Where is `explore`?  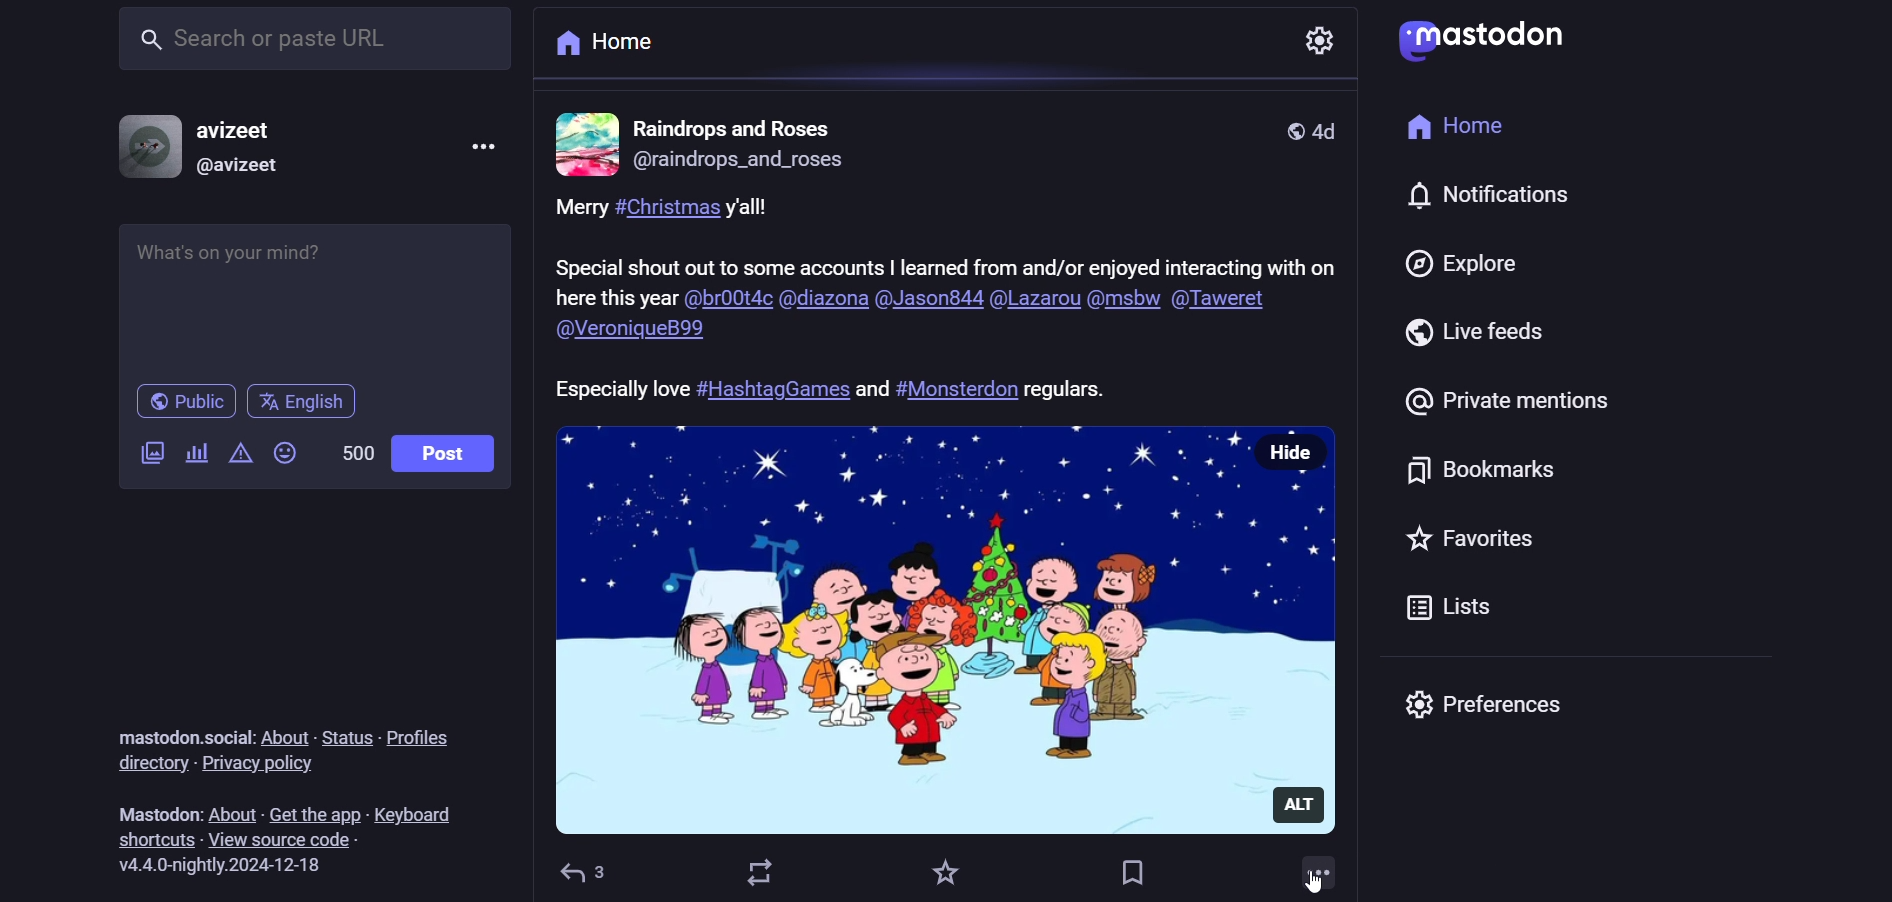 explore is located at coordinates (1469, 267).